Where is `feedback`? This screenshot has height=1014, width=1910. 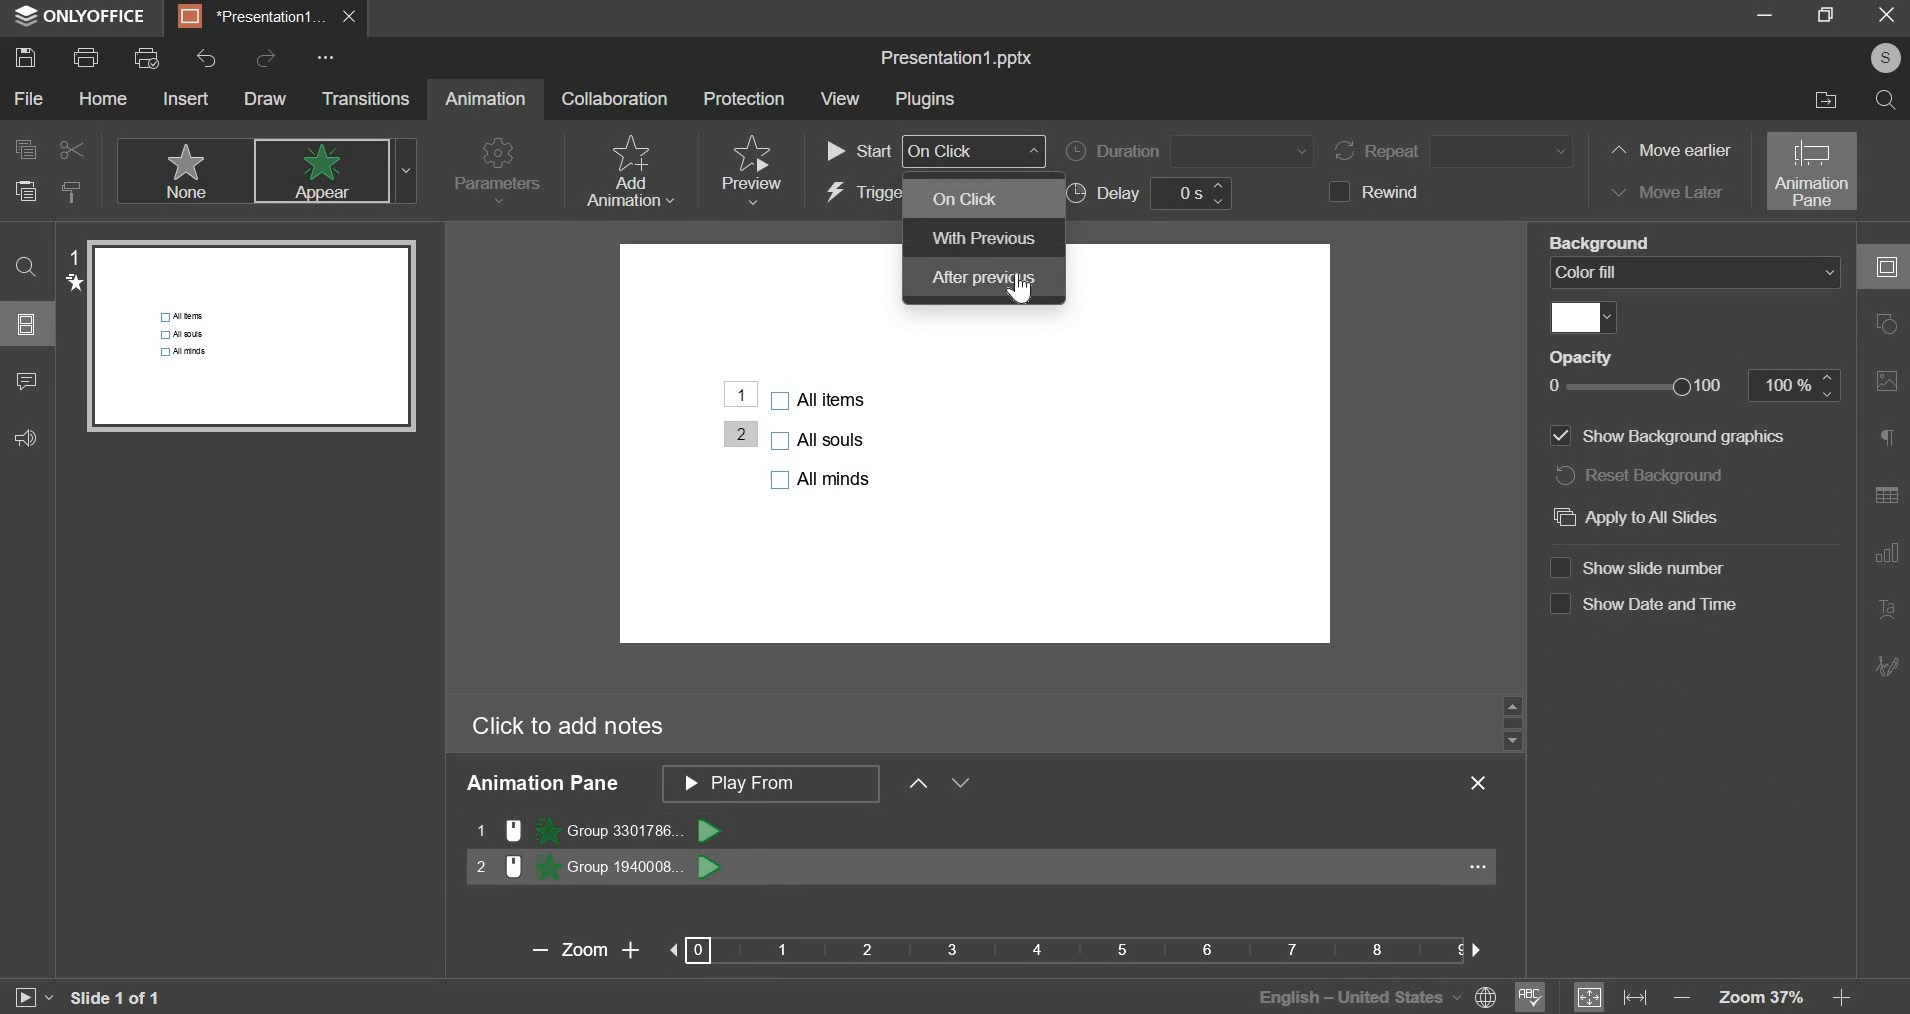 feedback is located at coordinates (35, 437).